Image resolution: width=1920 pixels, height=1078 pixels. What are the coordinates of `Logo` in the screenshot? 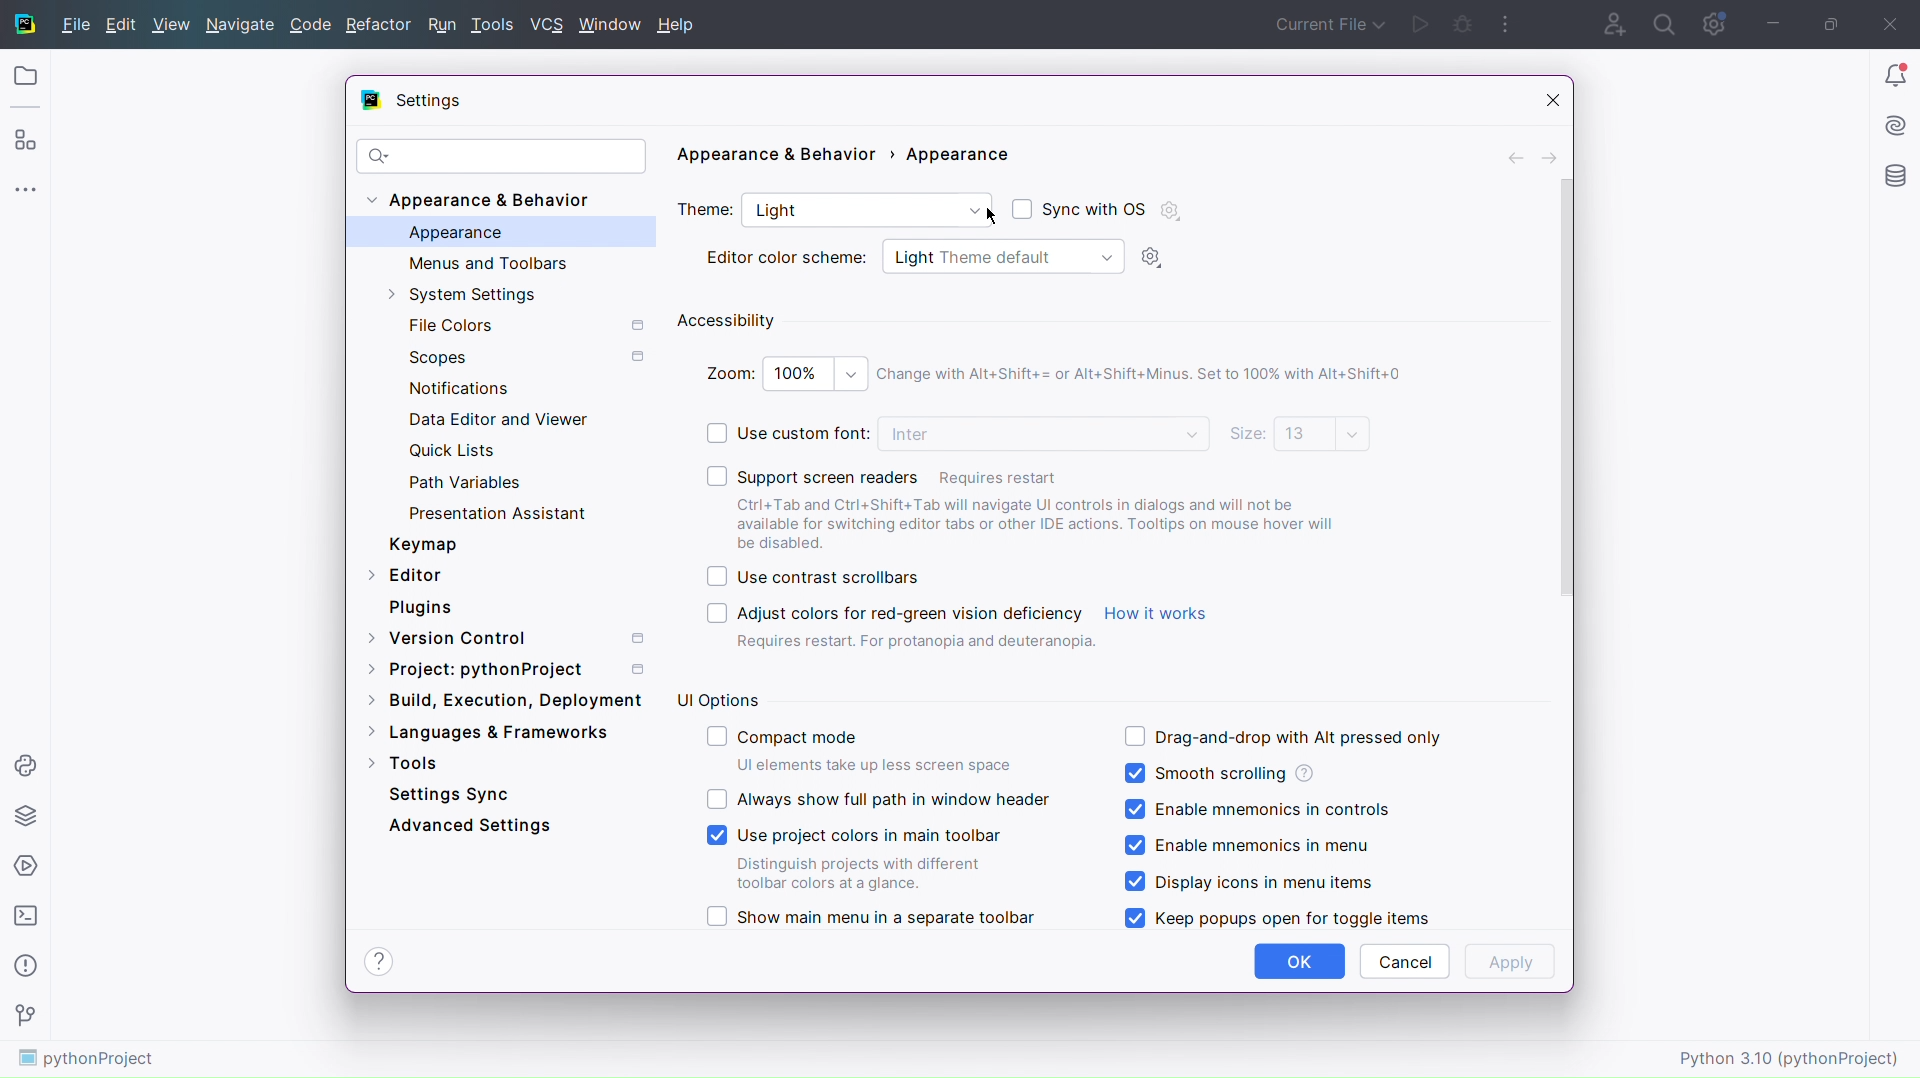 It's located at (22, 24).